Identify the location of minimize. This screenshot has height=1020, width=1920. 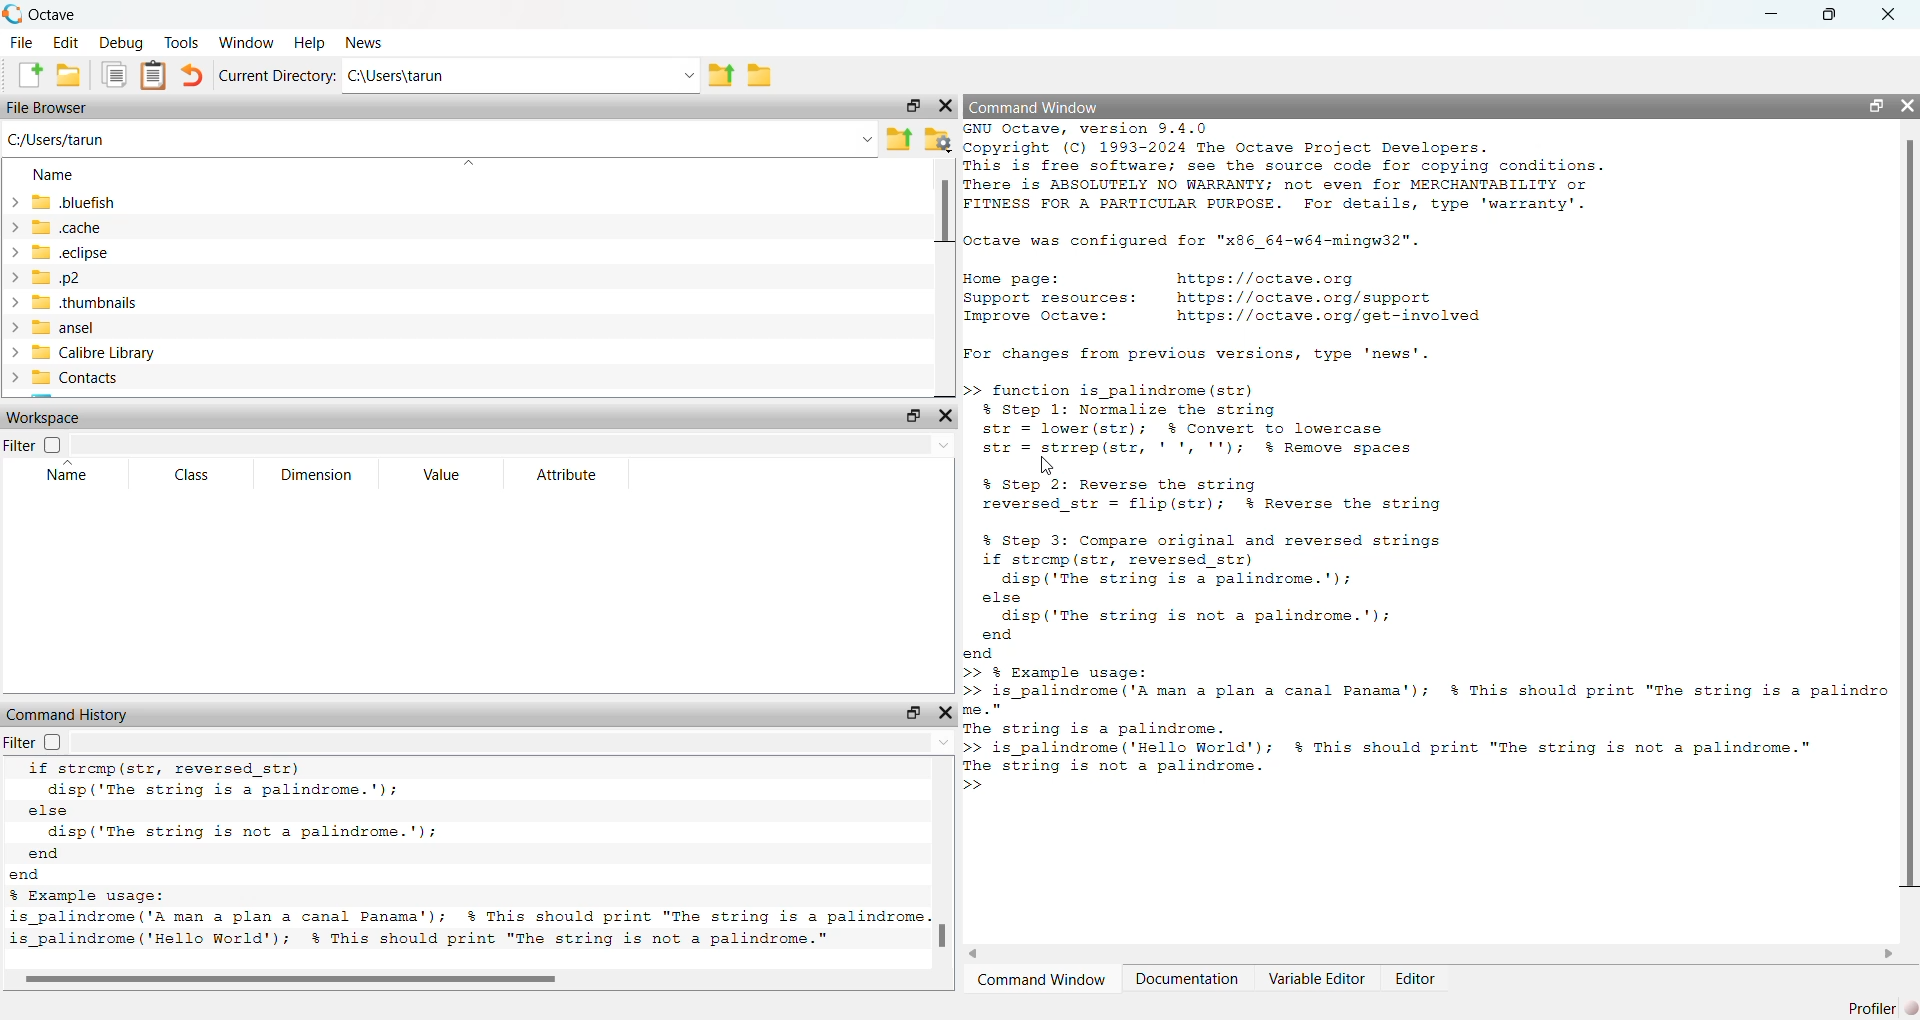
(1766, 12).